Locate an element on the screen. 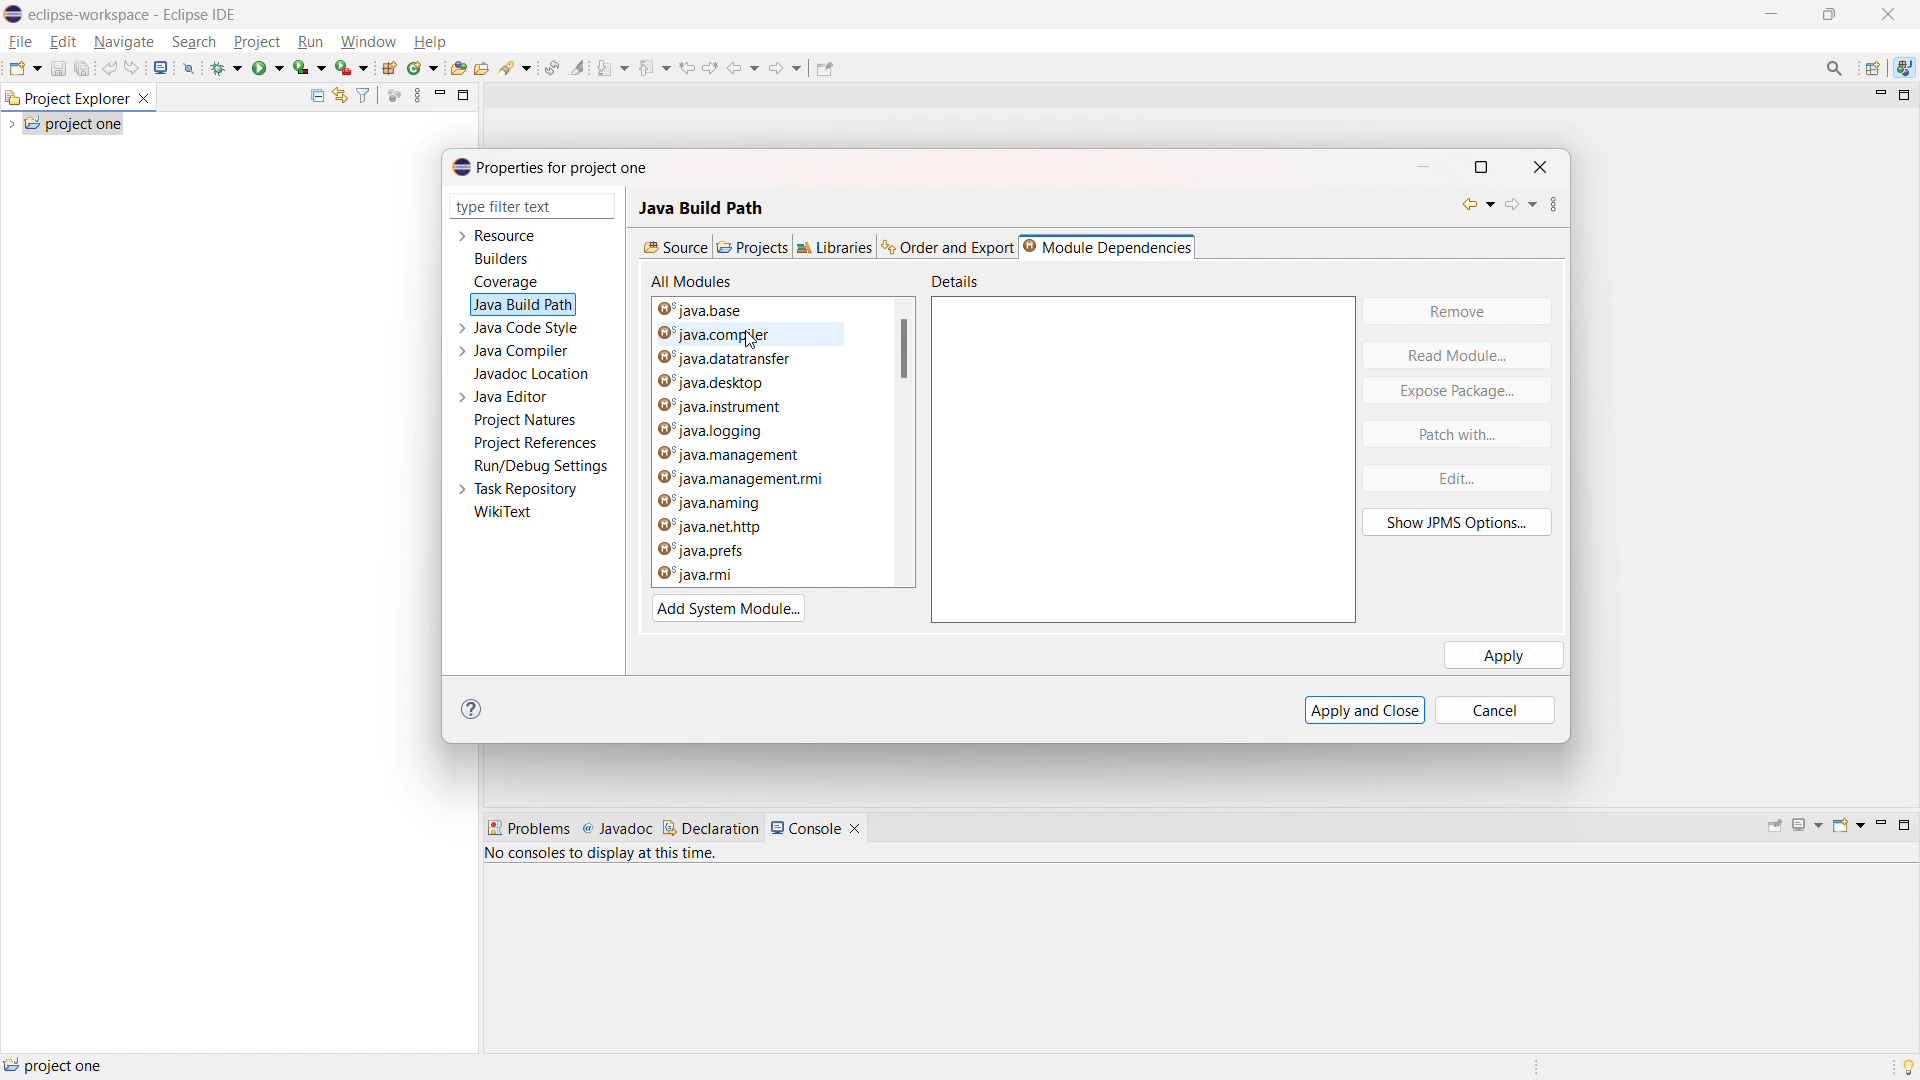  new java project is located at coordinates (388, 68).